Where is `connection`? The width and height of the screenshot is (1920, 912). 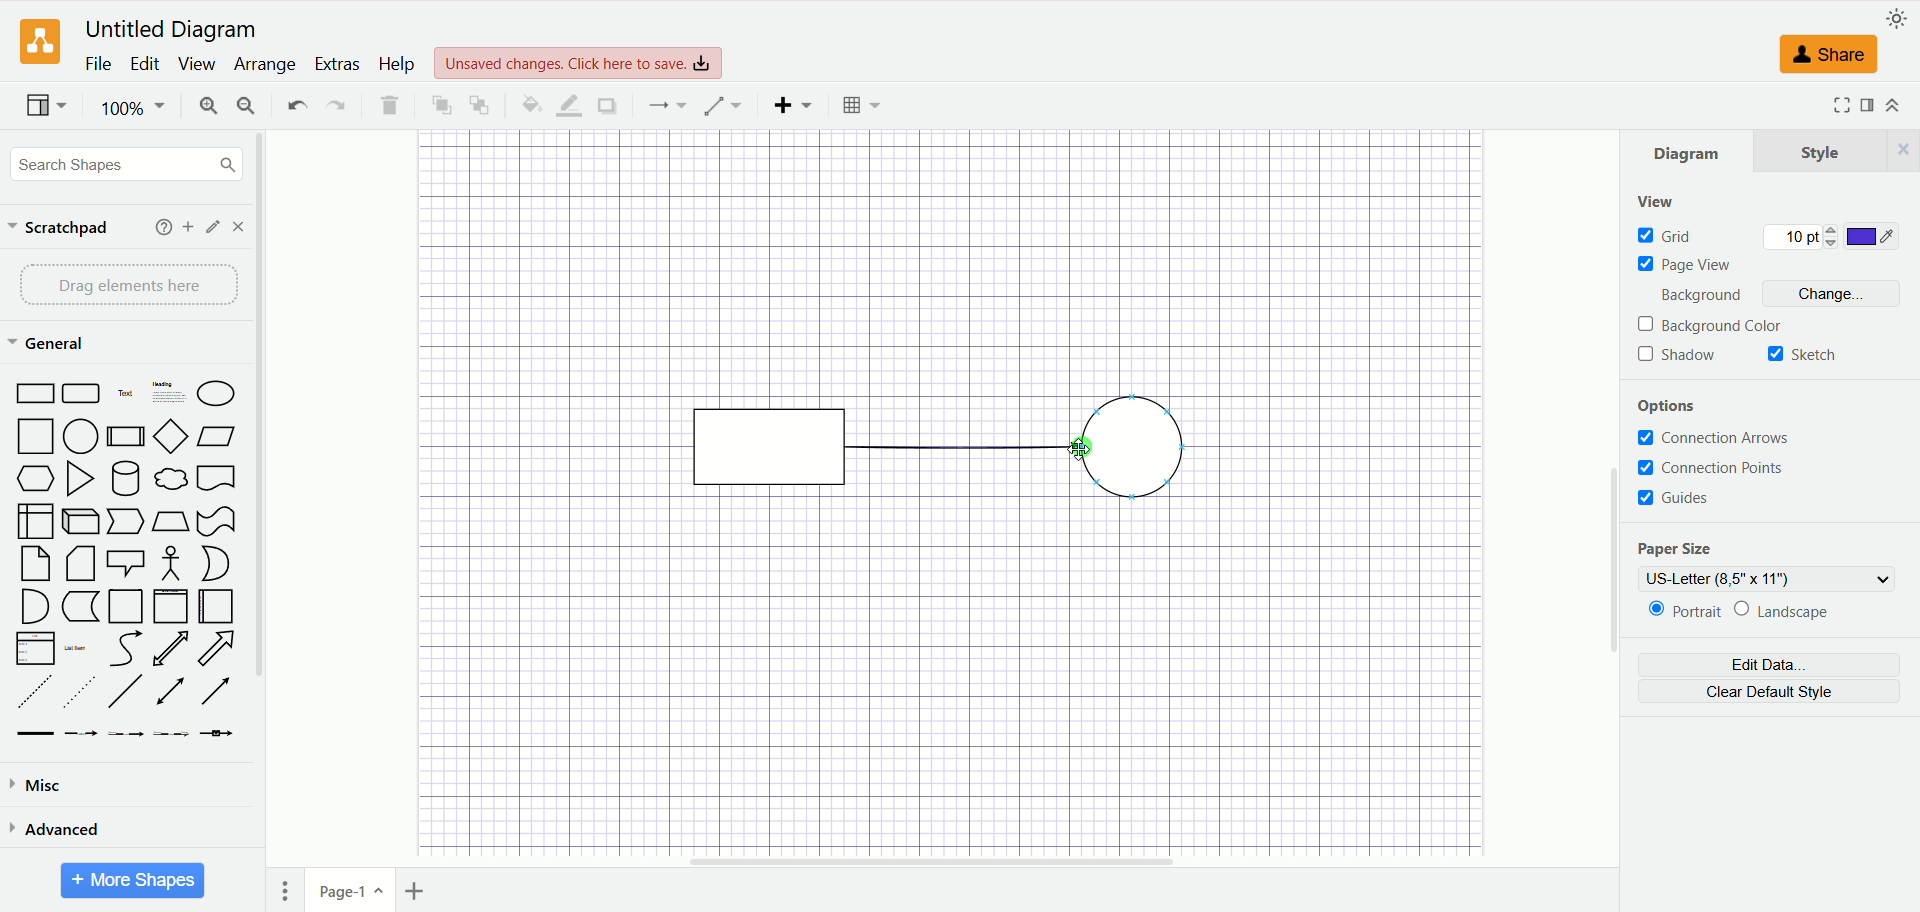 connection is located at coordinates (667, 104).